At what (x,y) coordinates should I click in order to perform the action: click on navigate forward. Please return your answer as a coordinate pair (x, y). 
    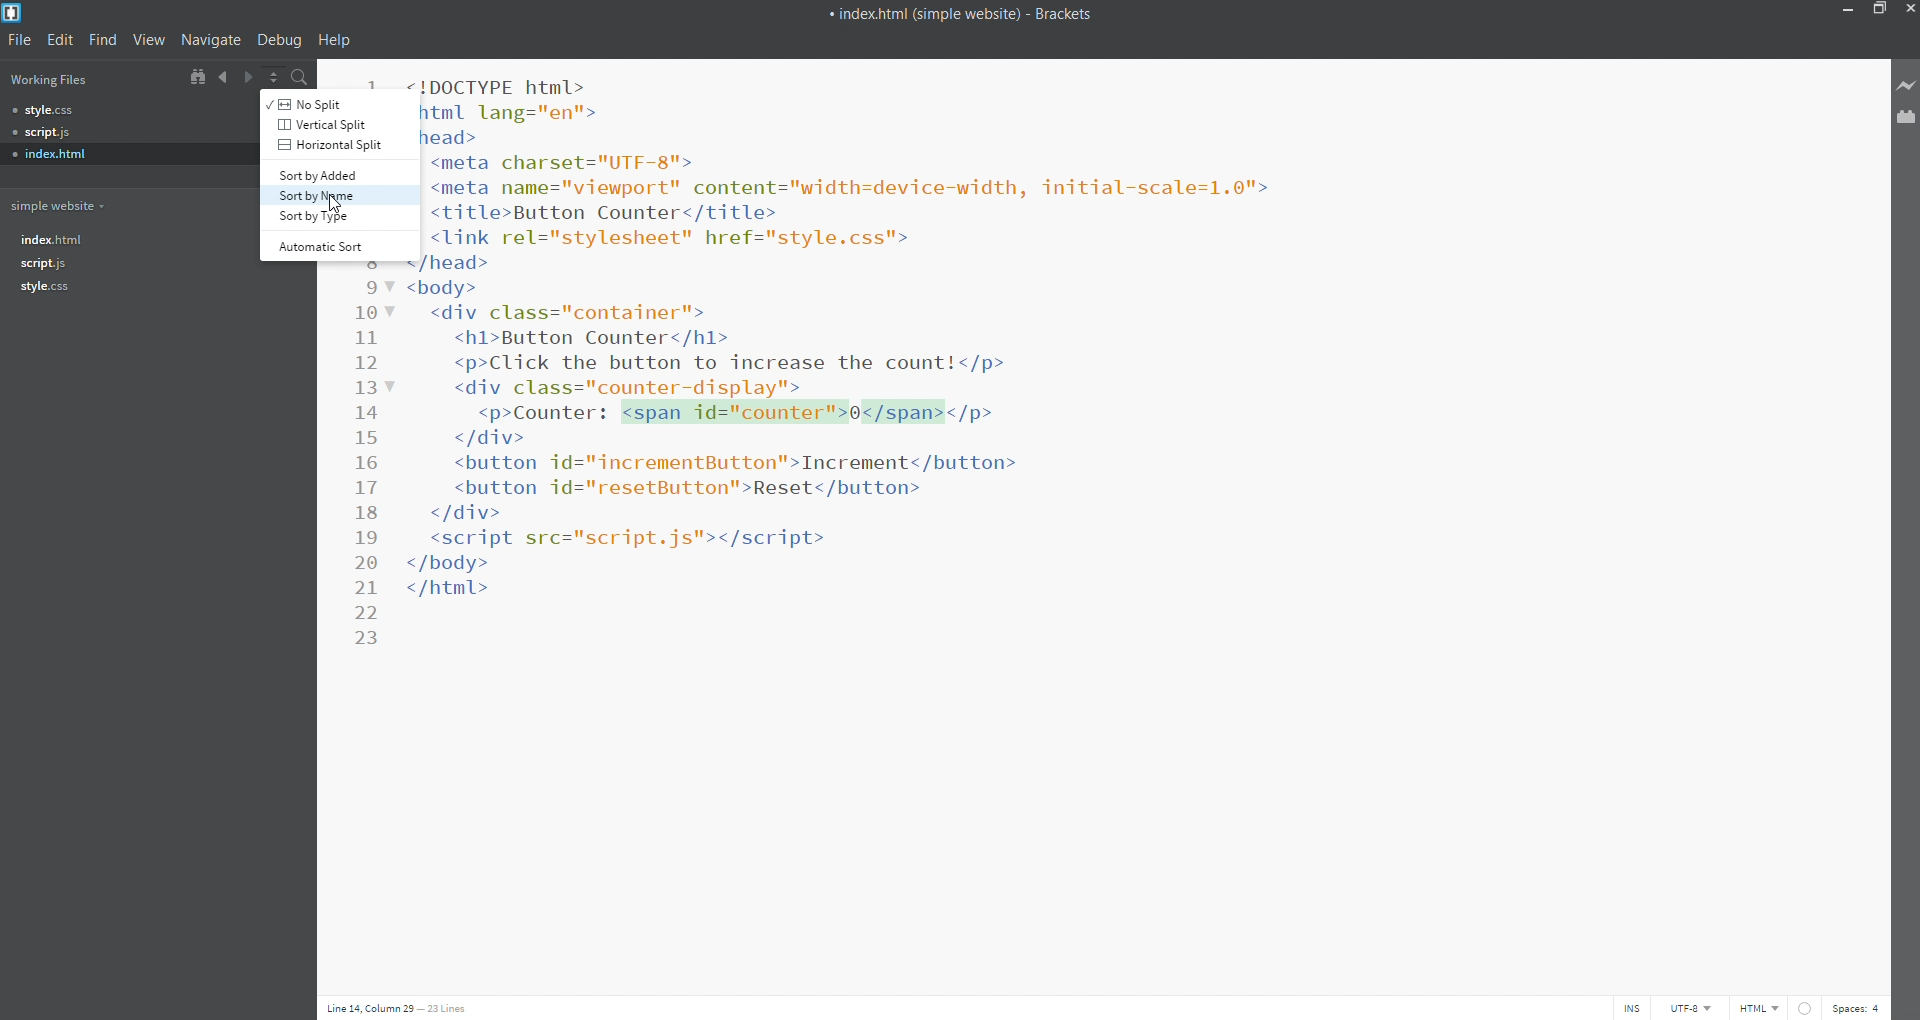
    Looking at the image, I should click on (249, 77).